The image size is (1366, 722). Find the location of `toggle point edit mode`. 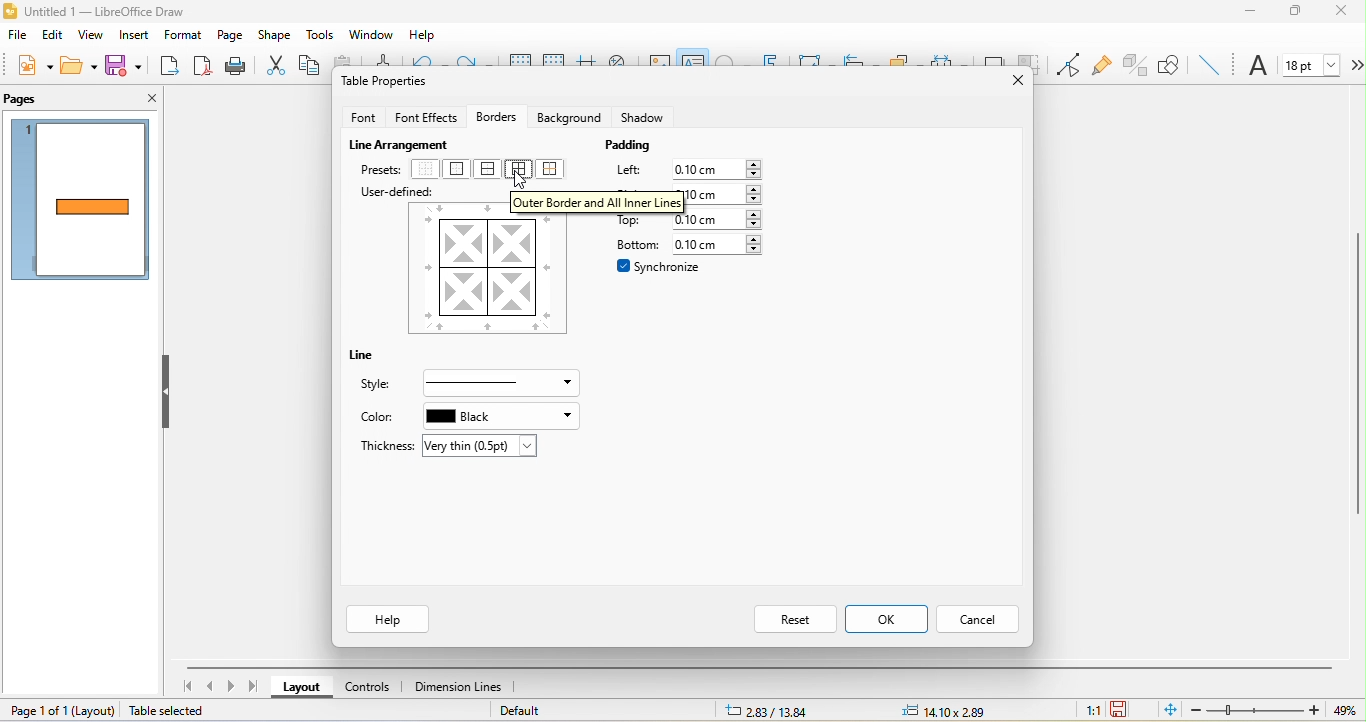

toggle point edit mode is located at coordinates (1070, 65).